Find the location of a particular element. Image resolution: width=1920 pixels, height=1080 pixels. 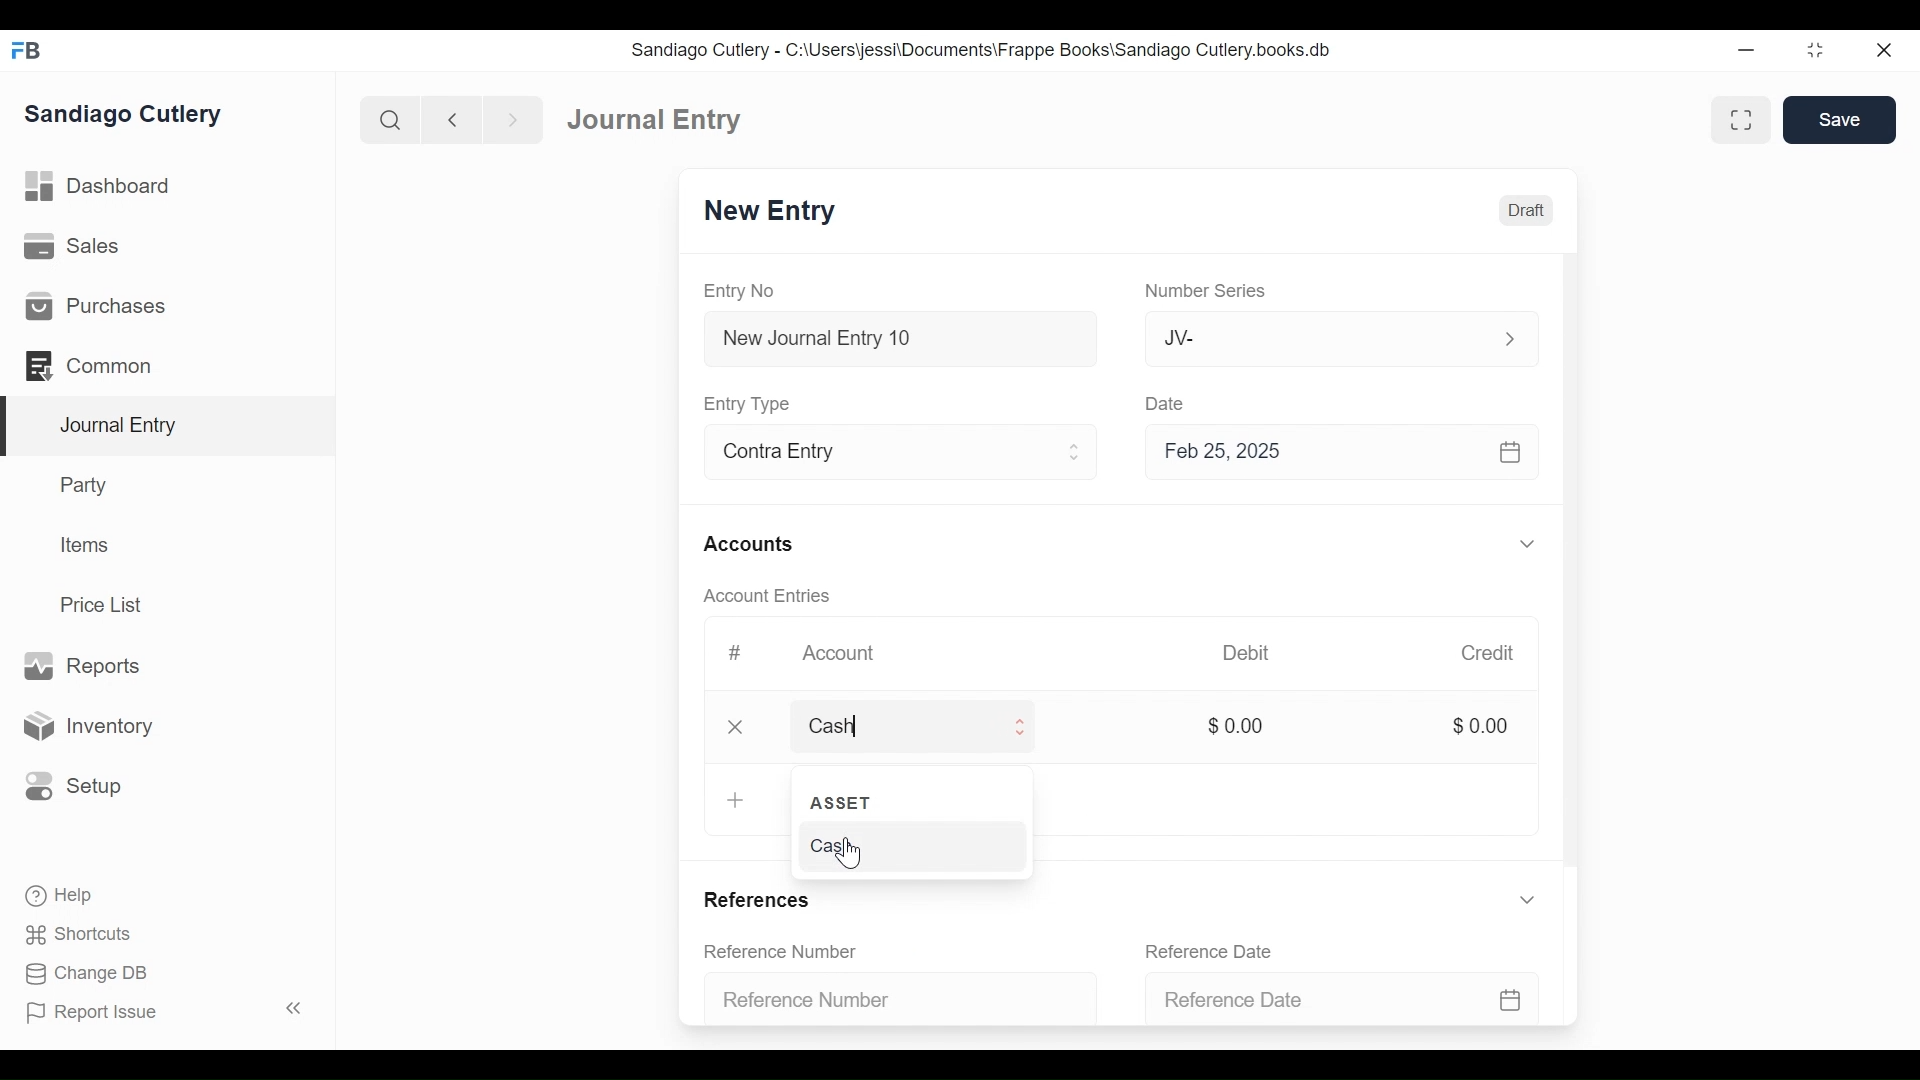

Common is located at coordinates (90, 364).